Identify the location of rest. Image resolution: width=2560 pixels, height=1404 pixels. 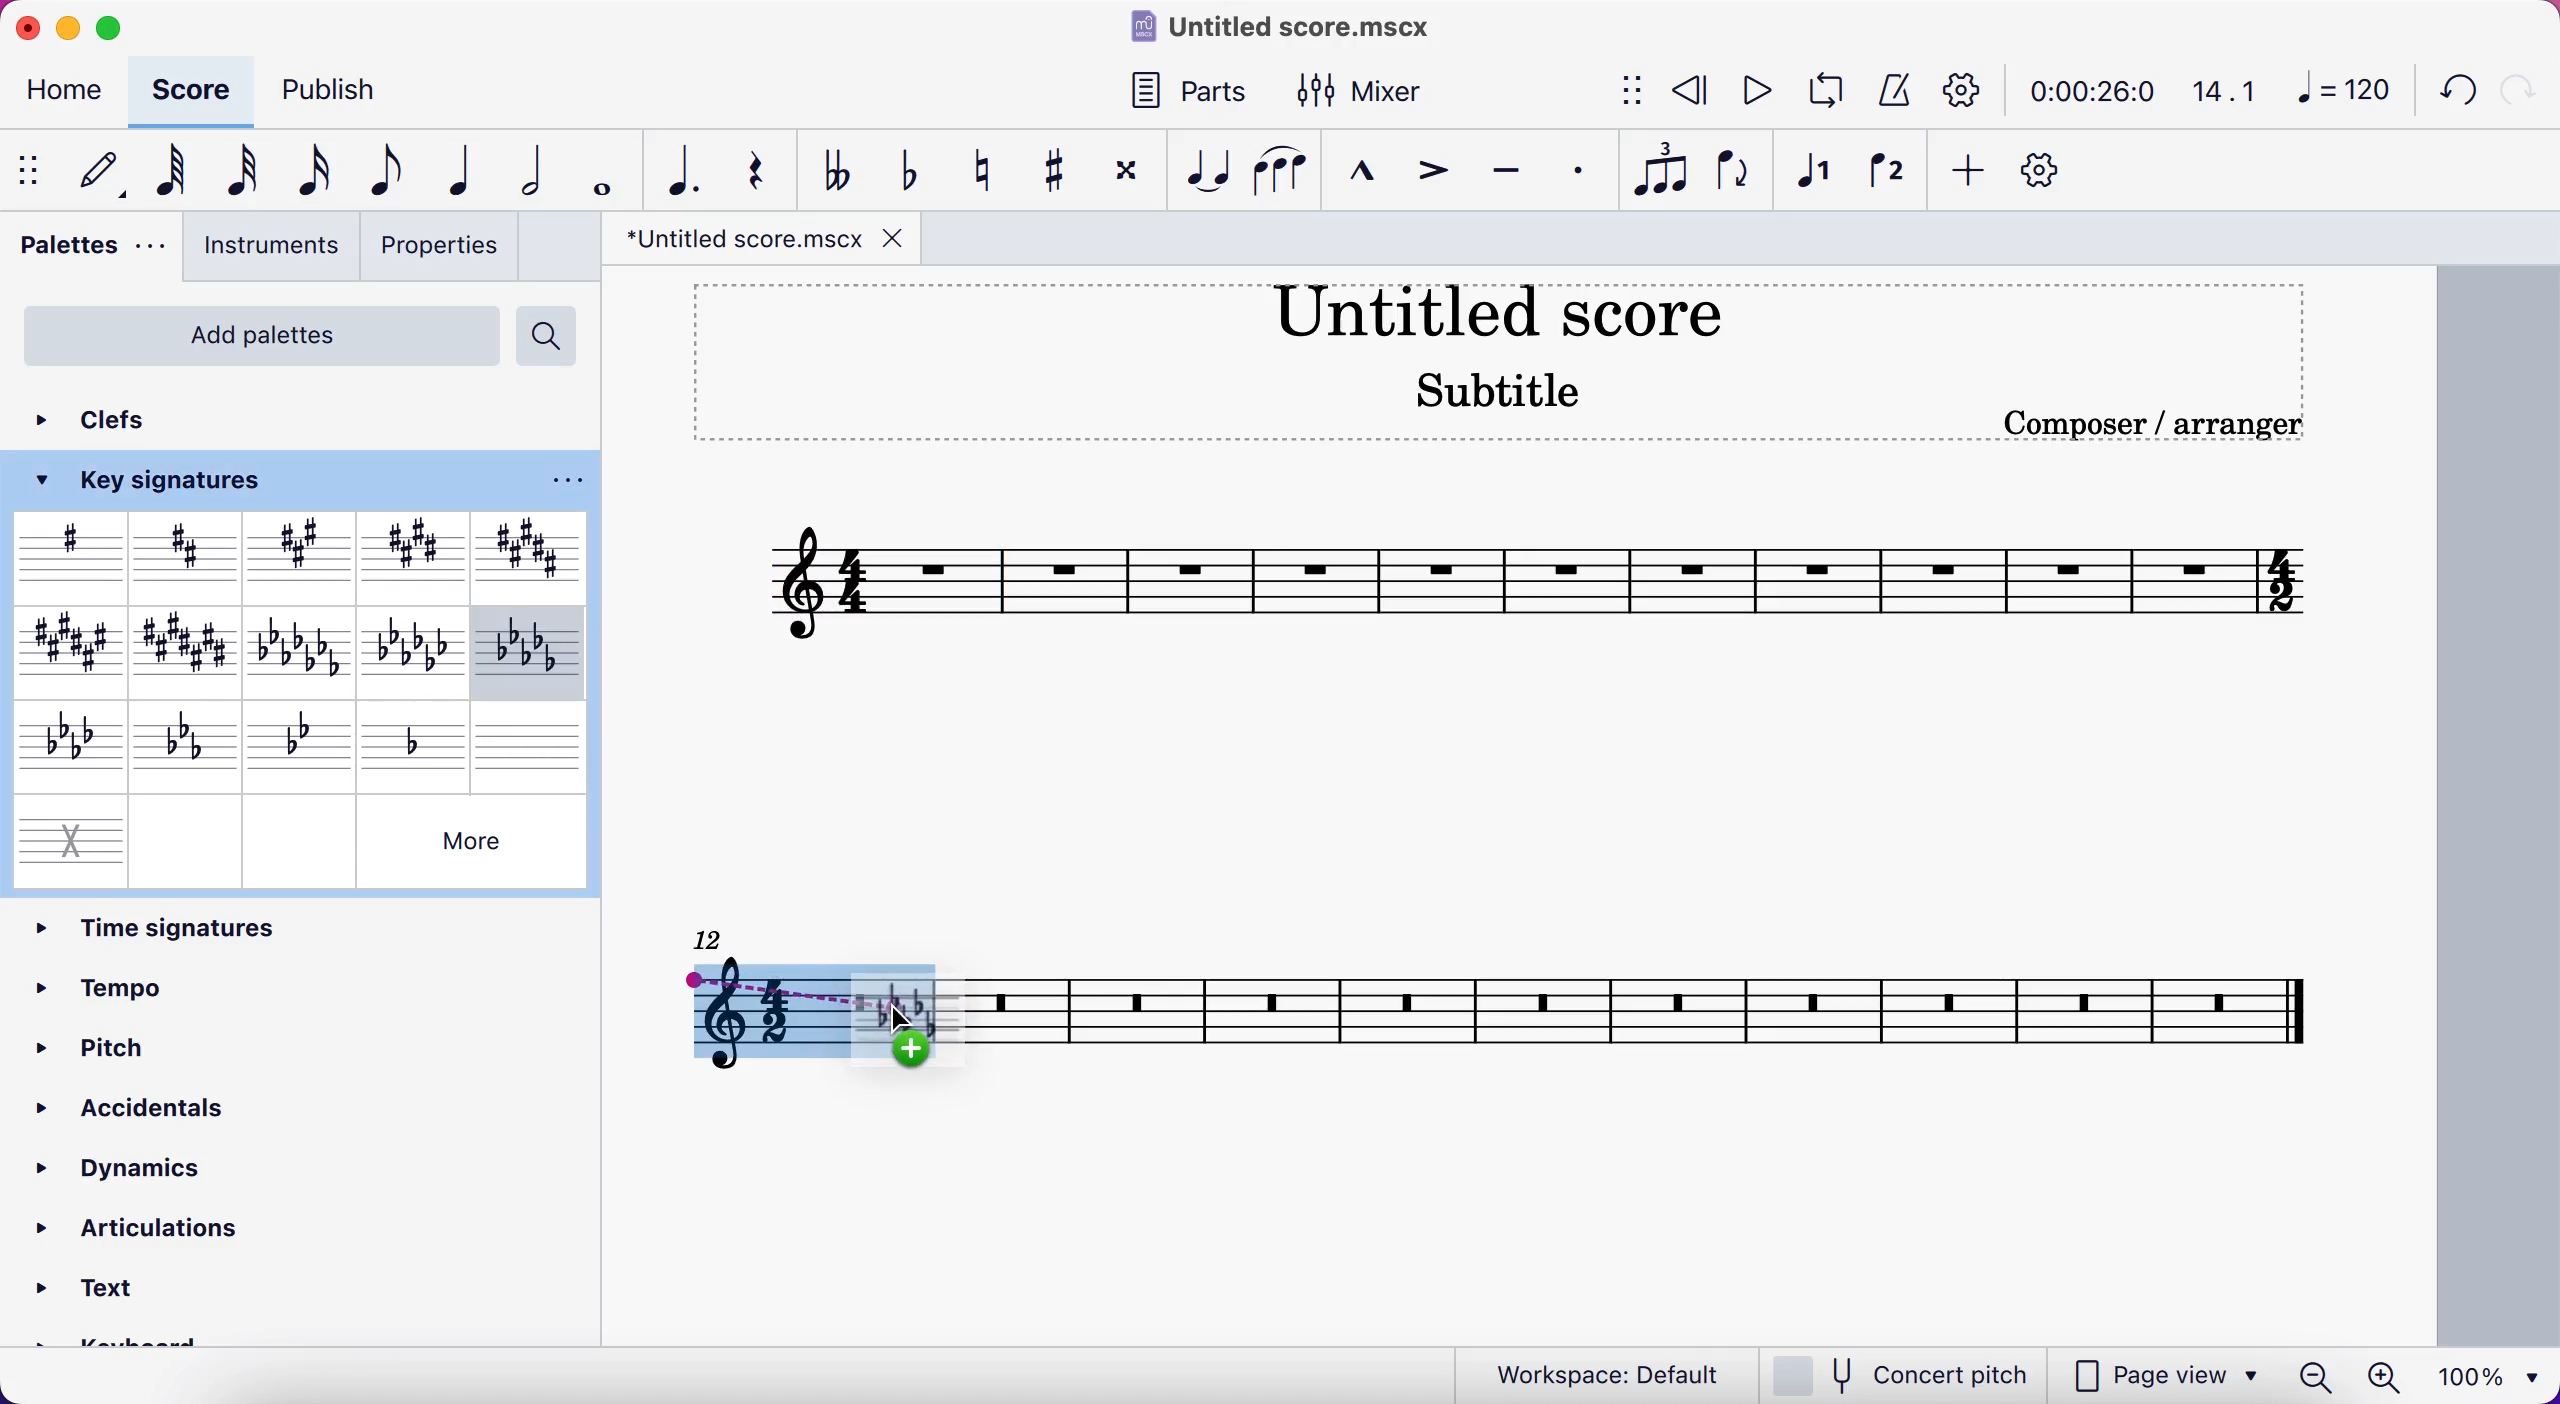
(766, 166).